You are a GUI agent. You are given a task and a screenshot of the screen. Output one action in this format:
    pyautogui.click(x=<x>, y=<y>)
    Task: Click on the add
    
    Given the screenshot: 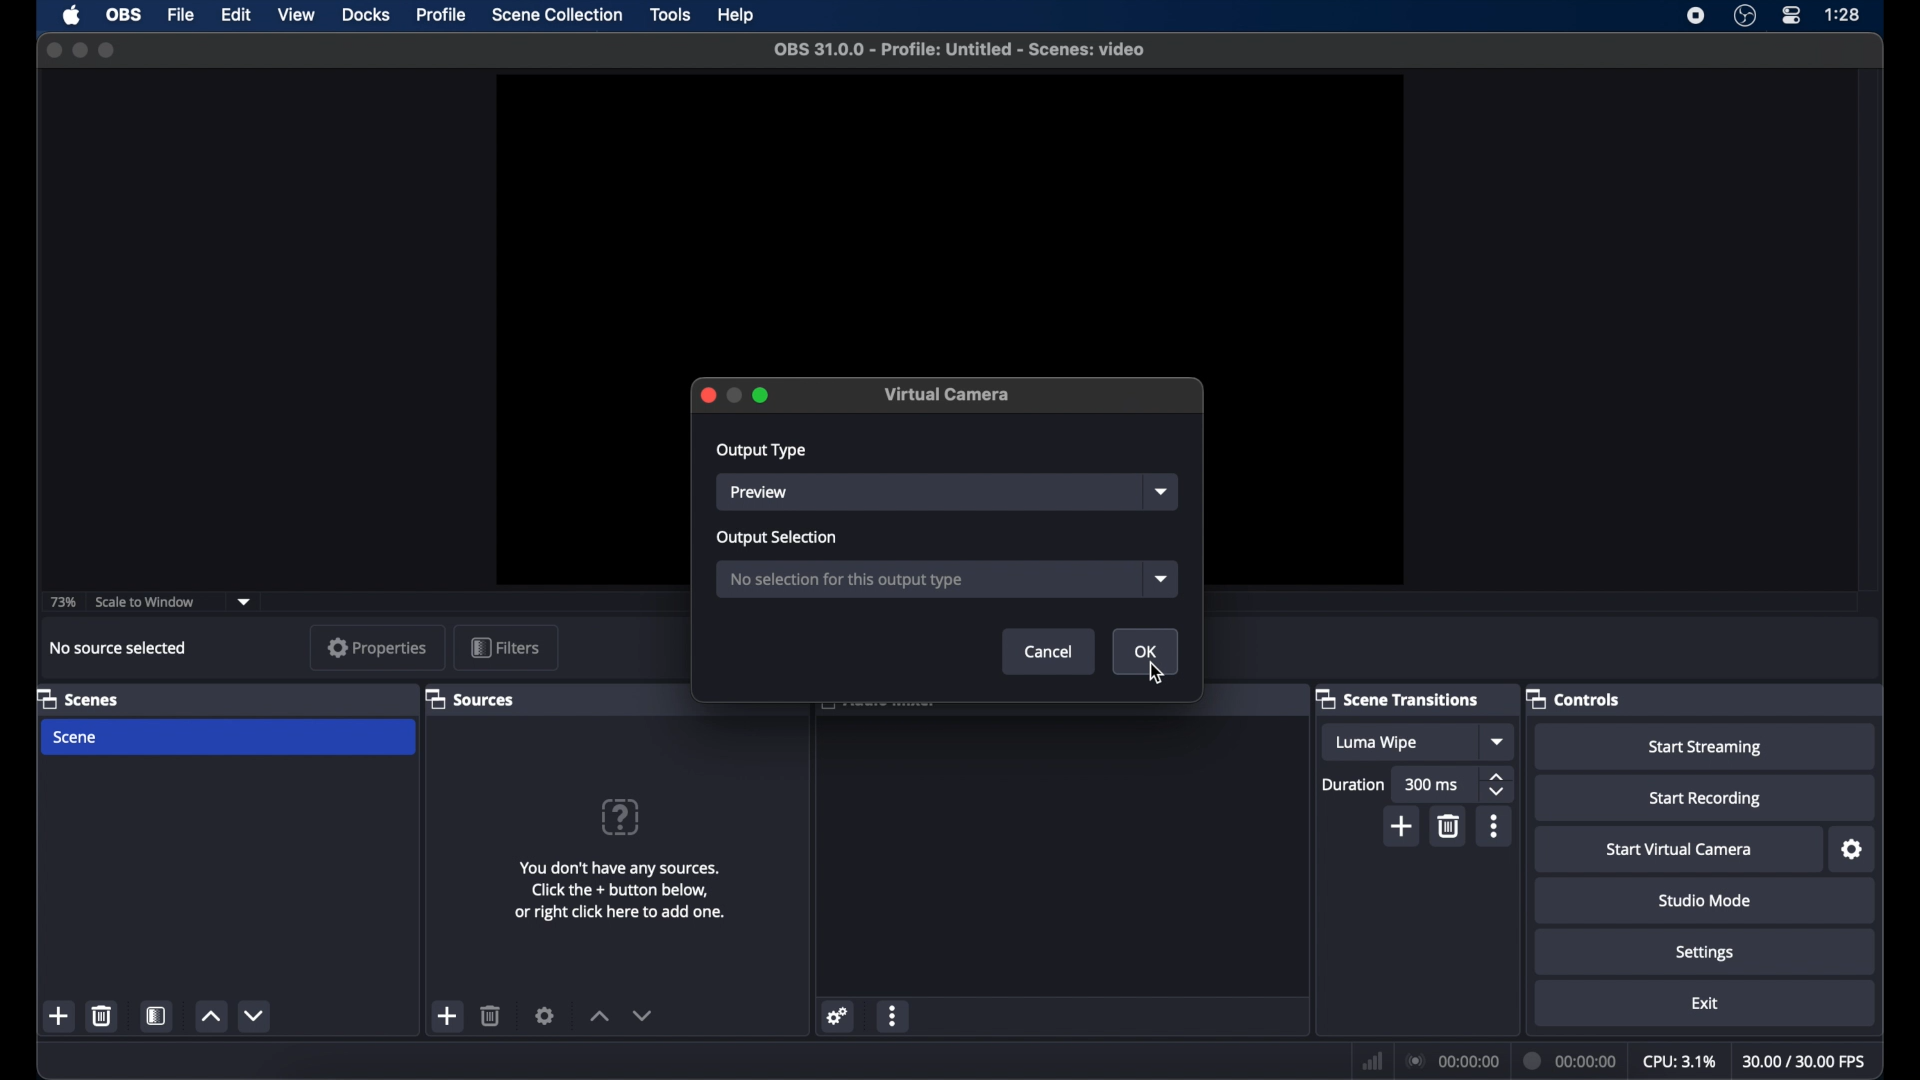 What is the action you would take?
    pyautogui.click(x=60, y=1017)
    